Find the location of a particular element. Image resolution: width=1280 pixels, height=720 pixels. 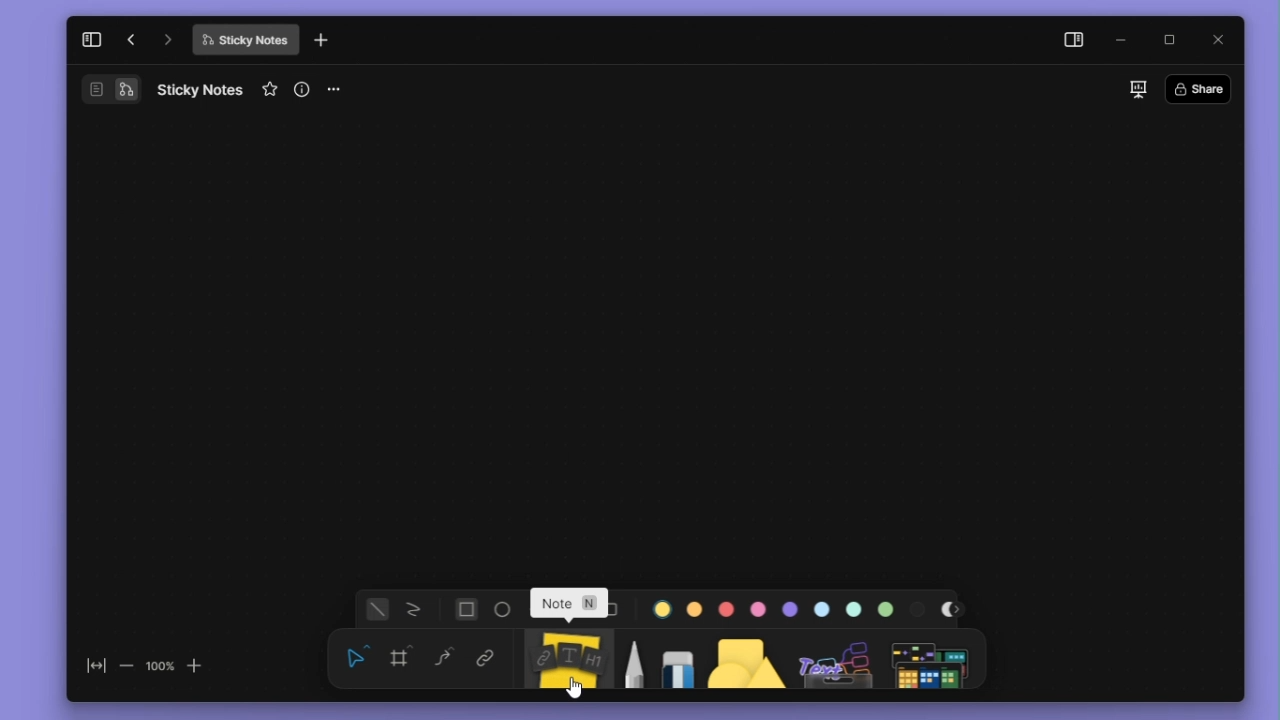

cursor is located at coordinates (579, 687).